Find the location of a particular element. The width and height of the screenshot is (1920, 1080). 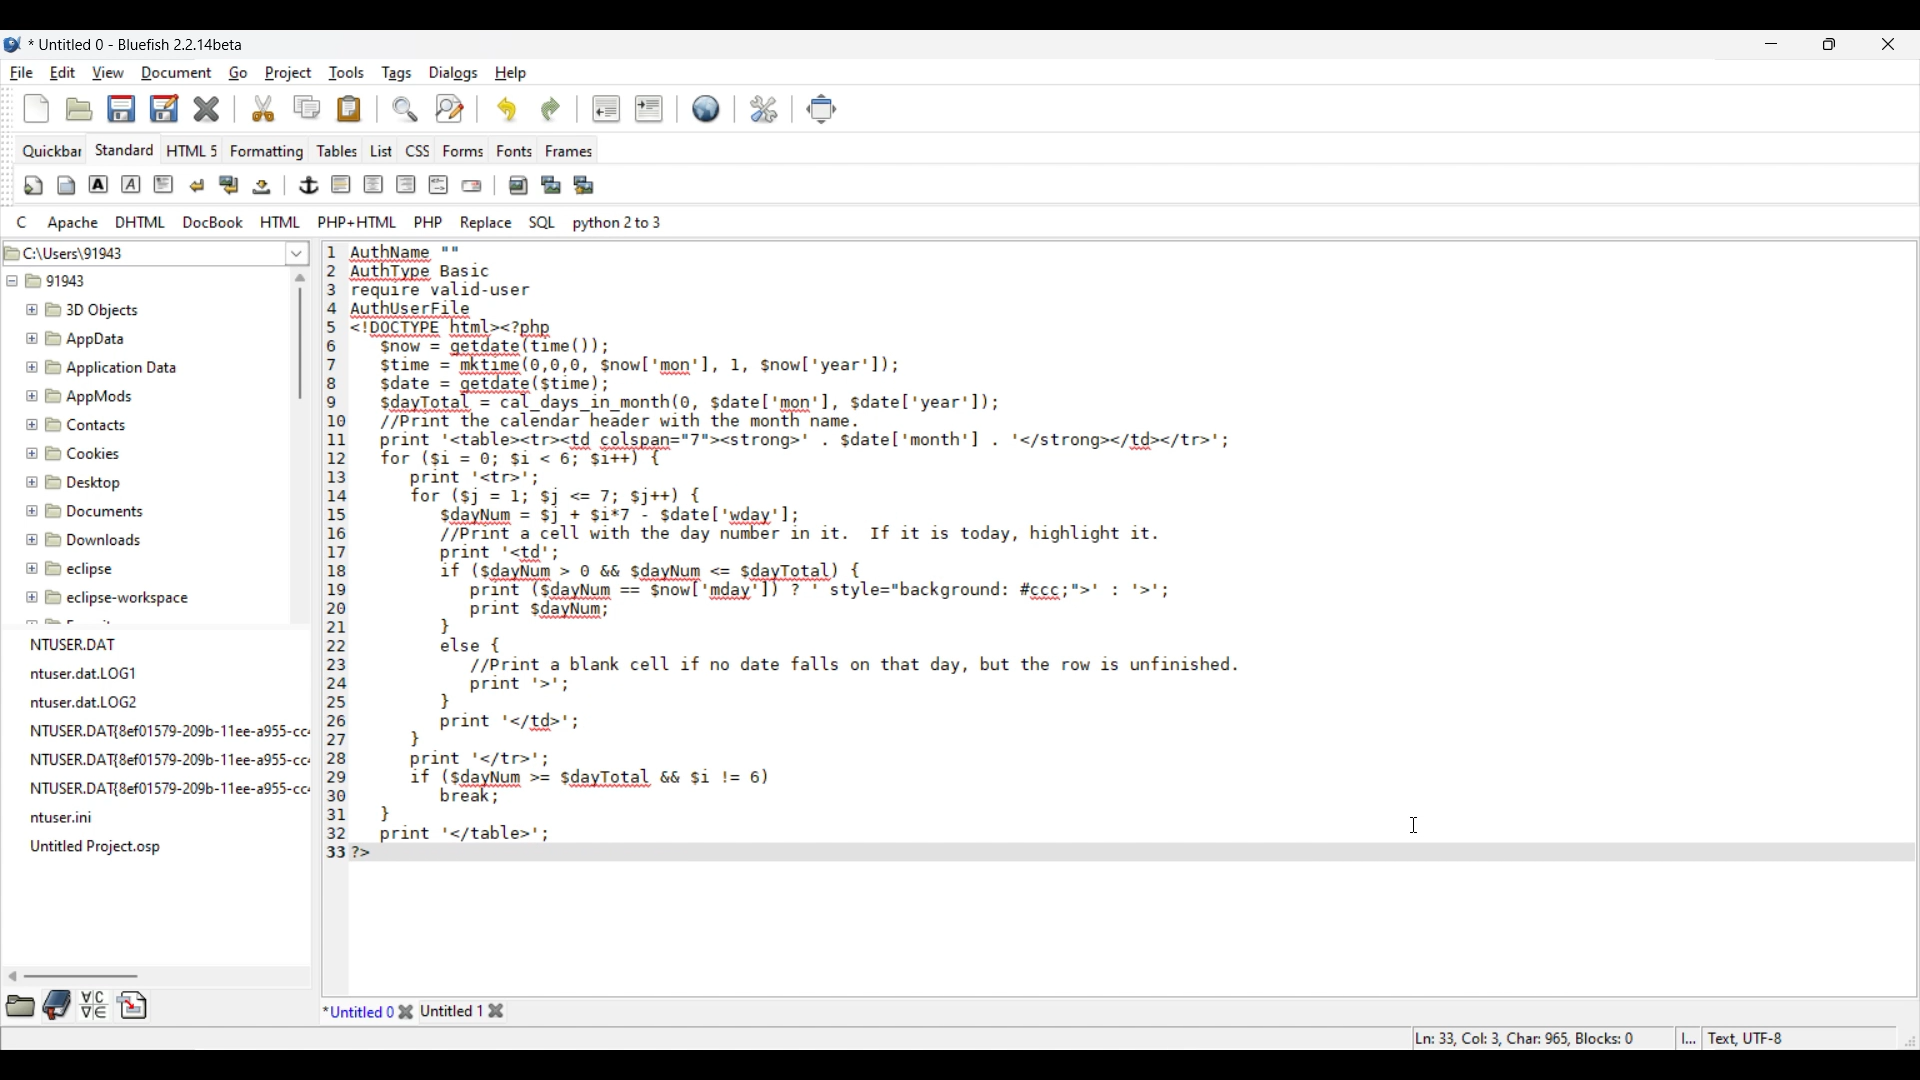

Vertical slide bar is located at coordinates (300, 337).